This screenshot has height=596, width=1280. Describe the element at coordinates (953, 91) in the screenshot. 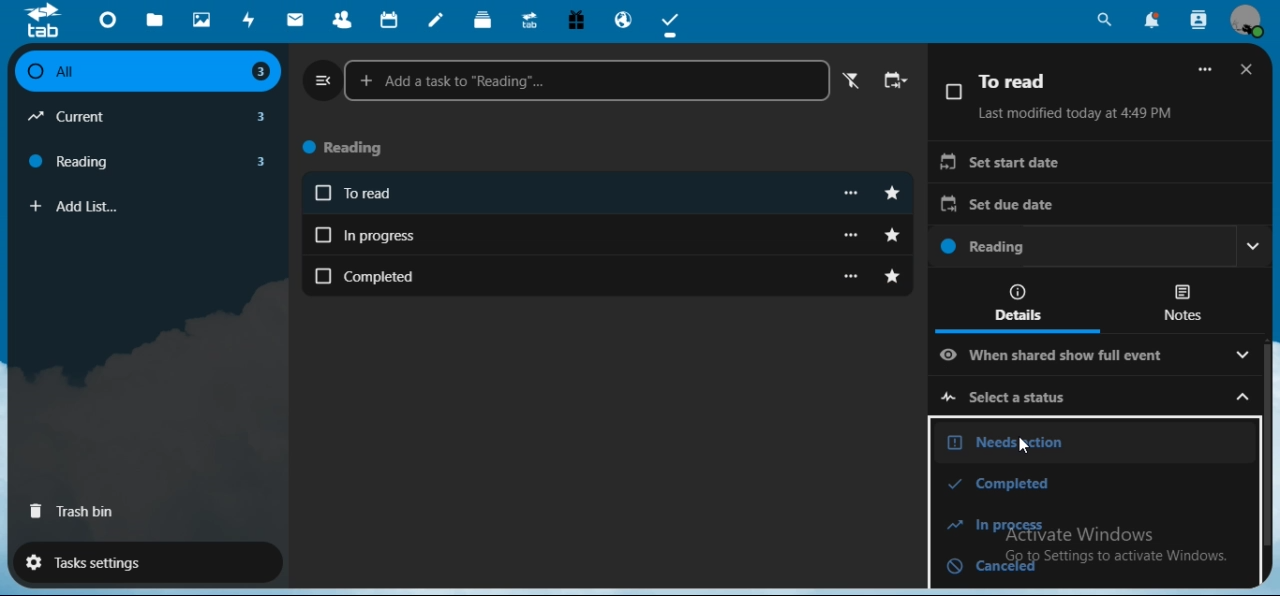

I see `Checkbox` at that location.